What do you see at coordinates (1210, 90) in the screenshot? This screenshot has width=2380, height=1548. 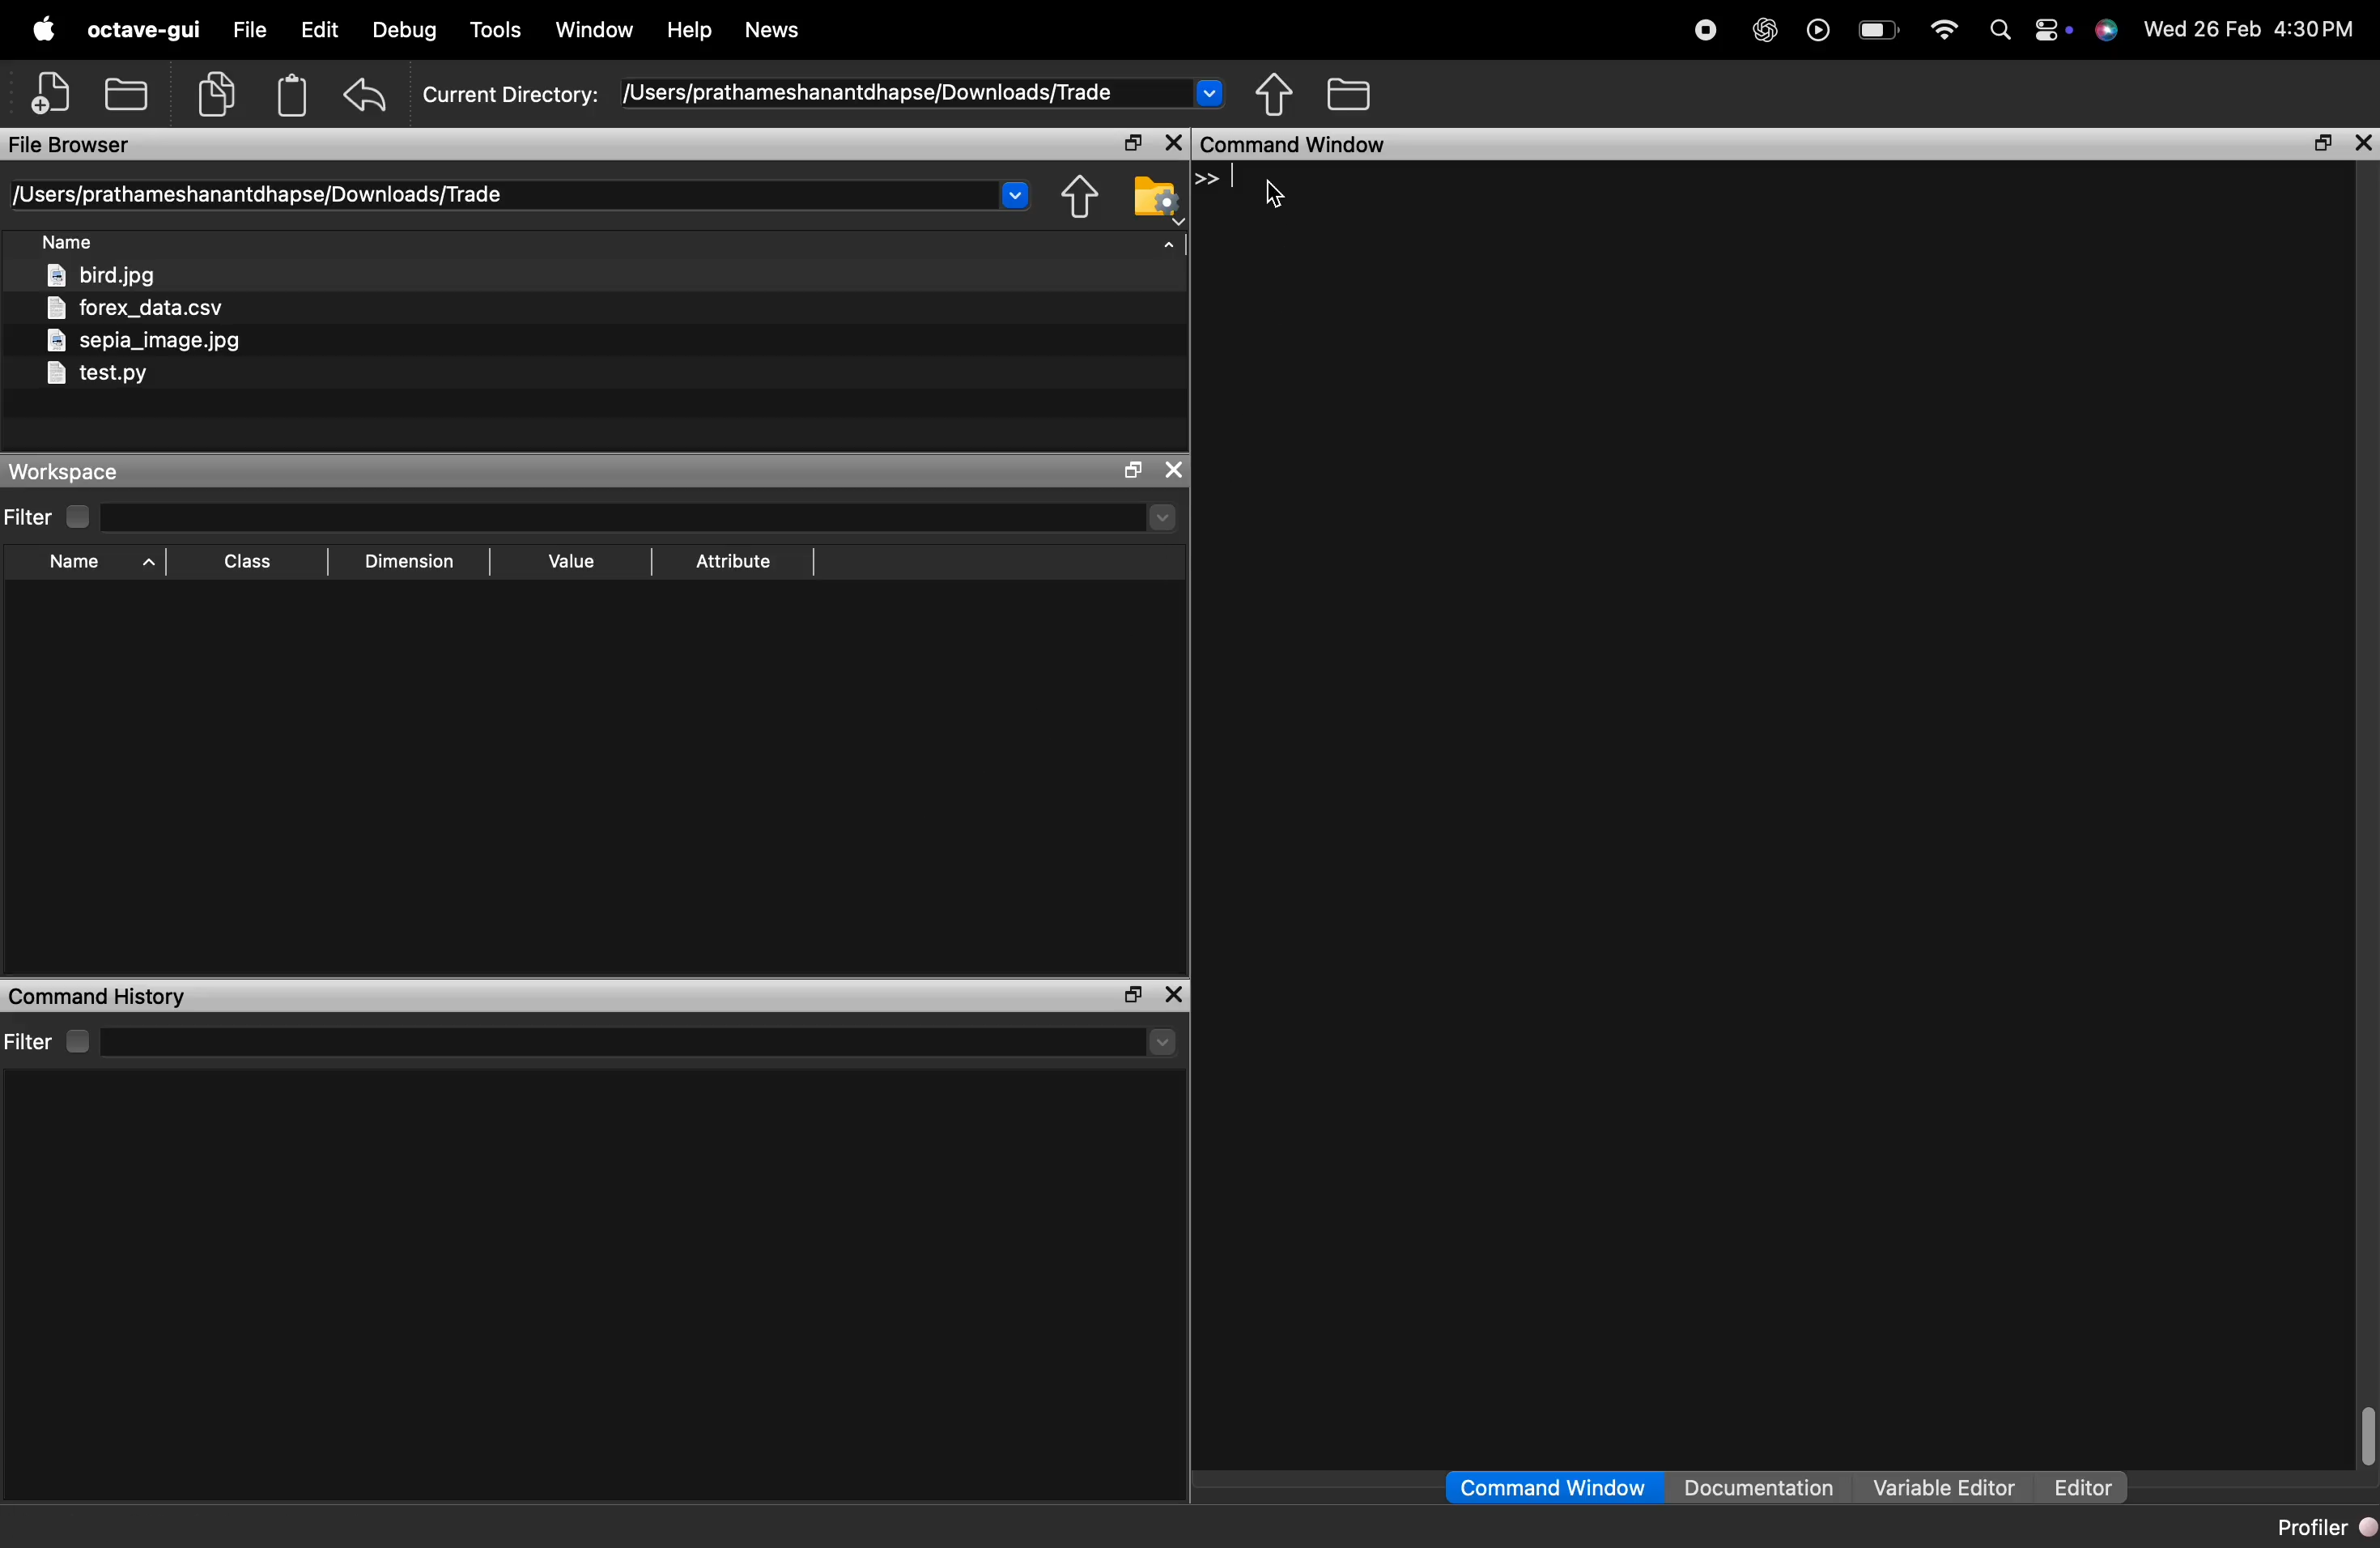 I see `Drop-down ` at bounding box center [1210, 90].